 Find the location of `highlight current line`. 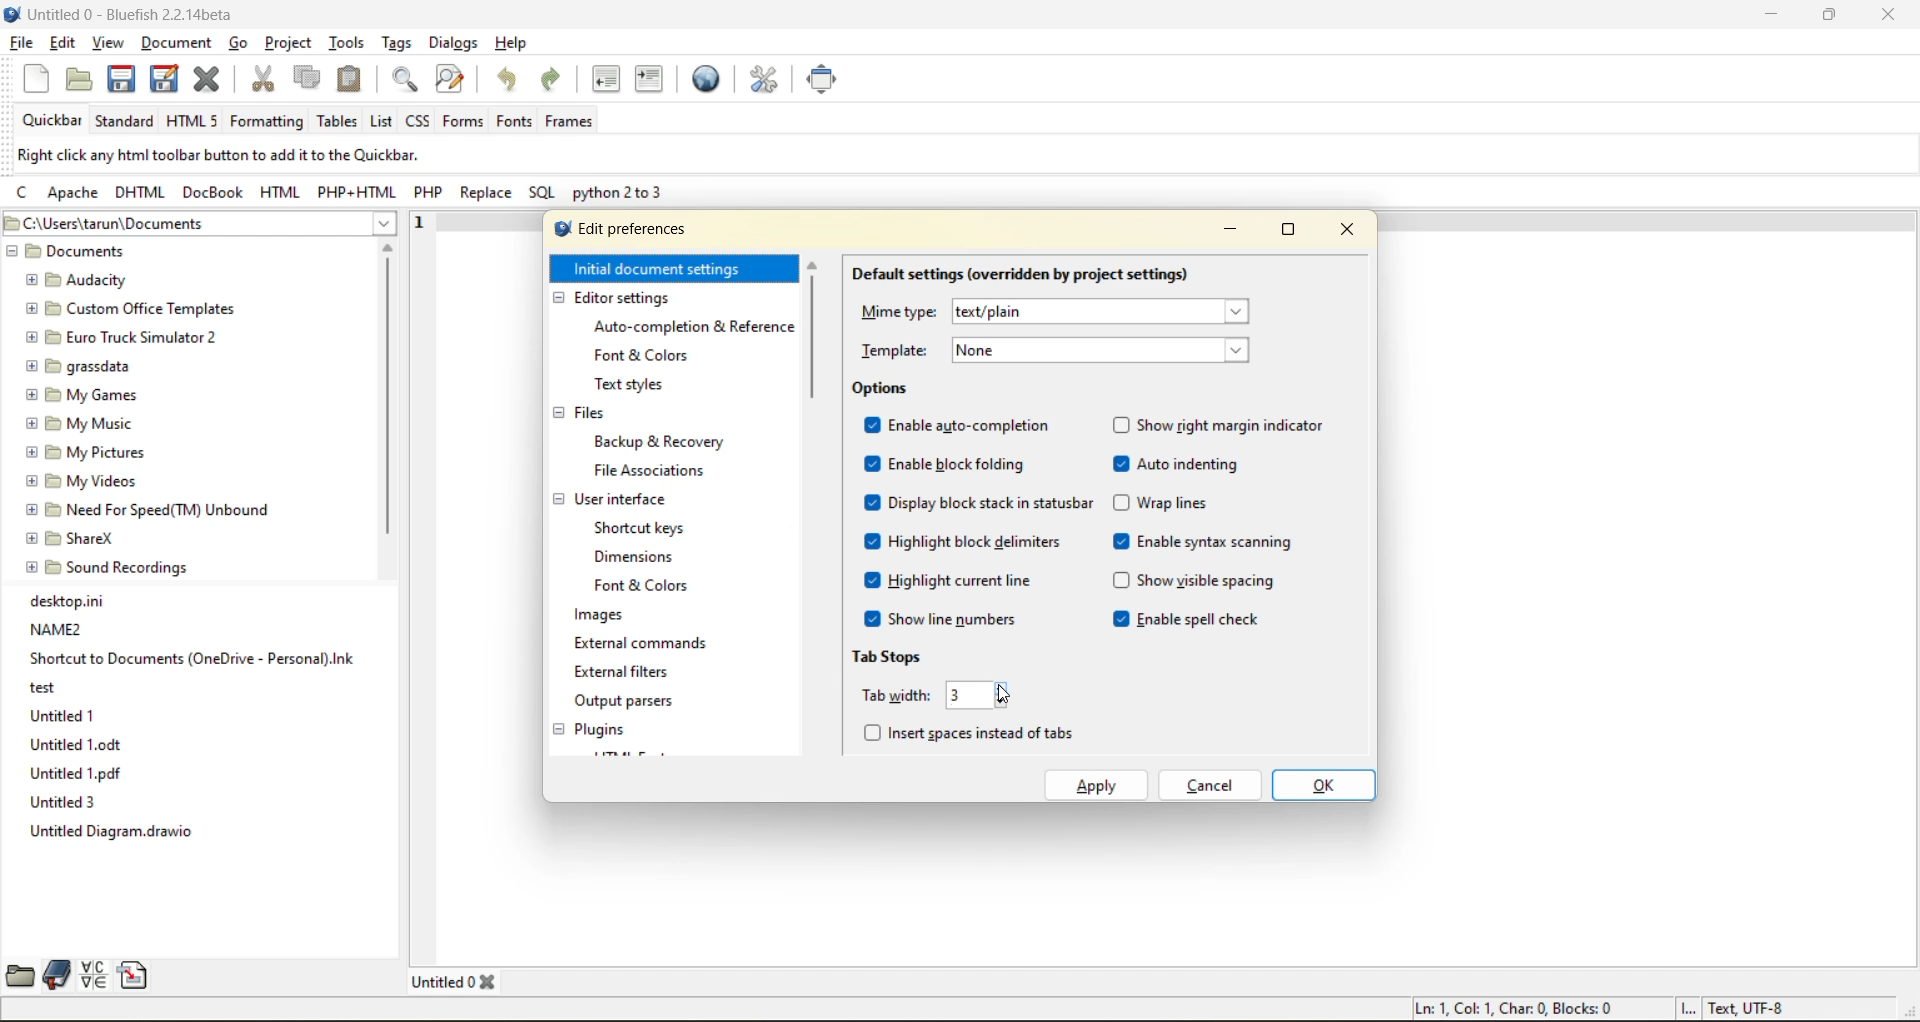

highlight current line is located at coordinates (948, 580).